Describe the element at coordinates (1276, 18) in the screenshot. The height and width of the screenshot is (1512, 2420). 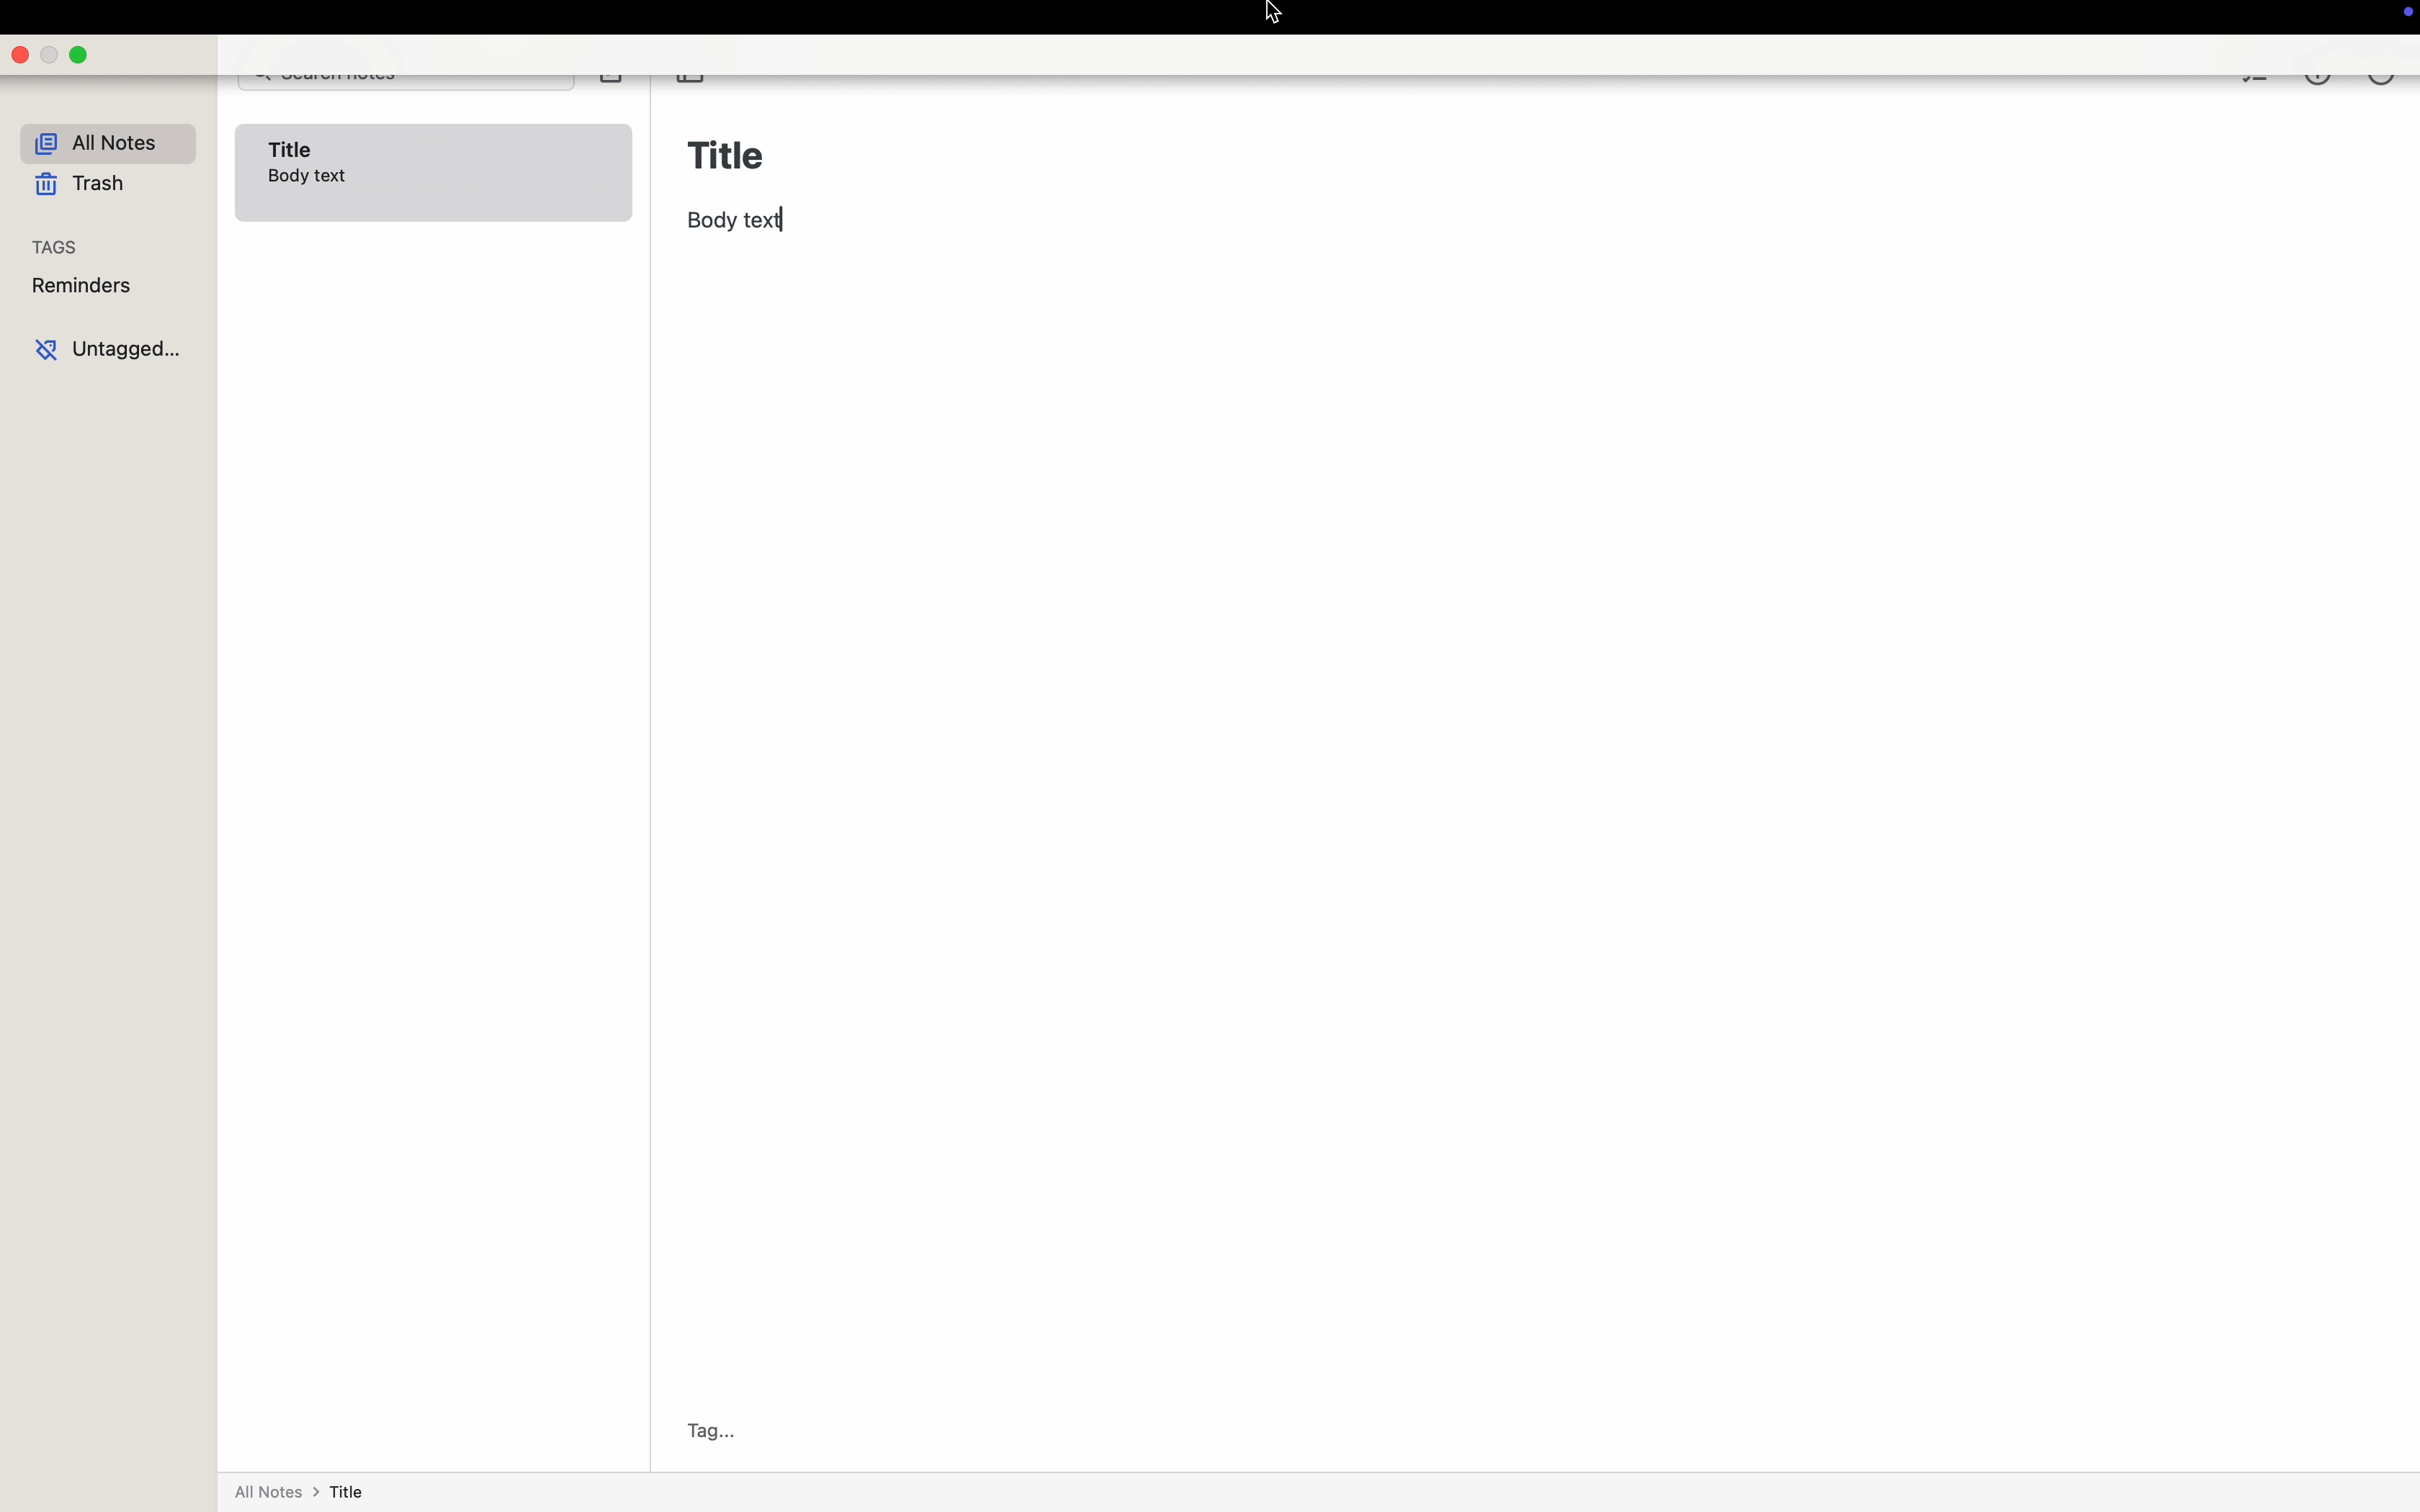
I see `cursor` at that location.